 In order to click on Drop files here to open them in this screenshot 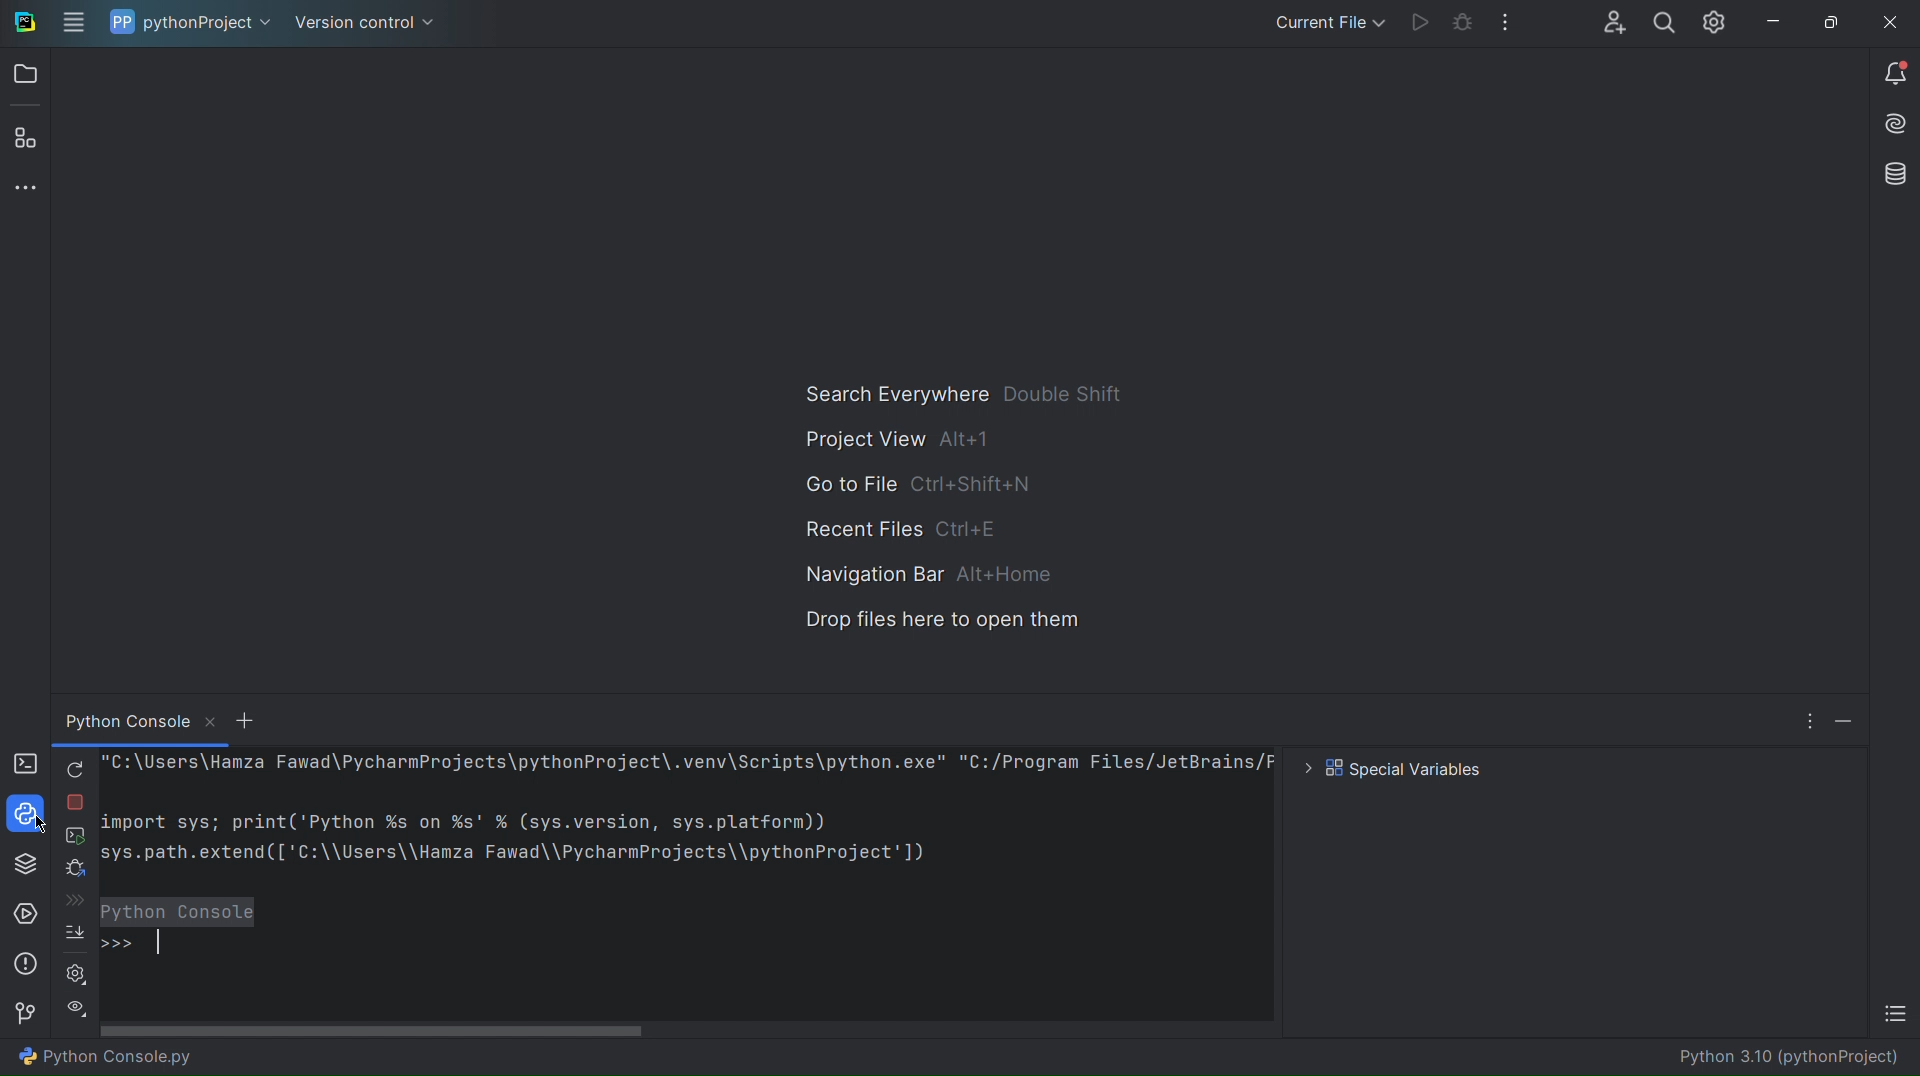, I will do `click(940, 622)`.